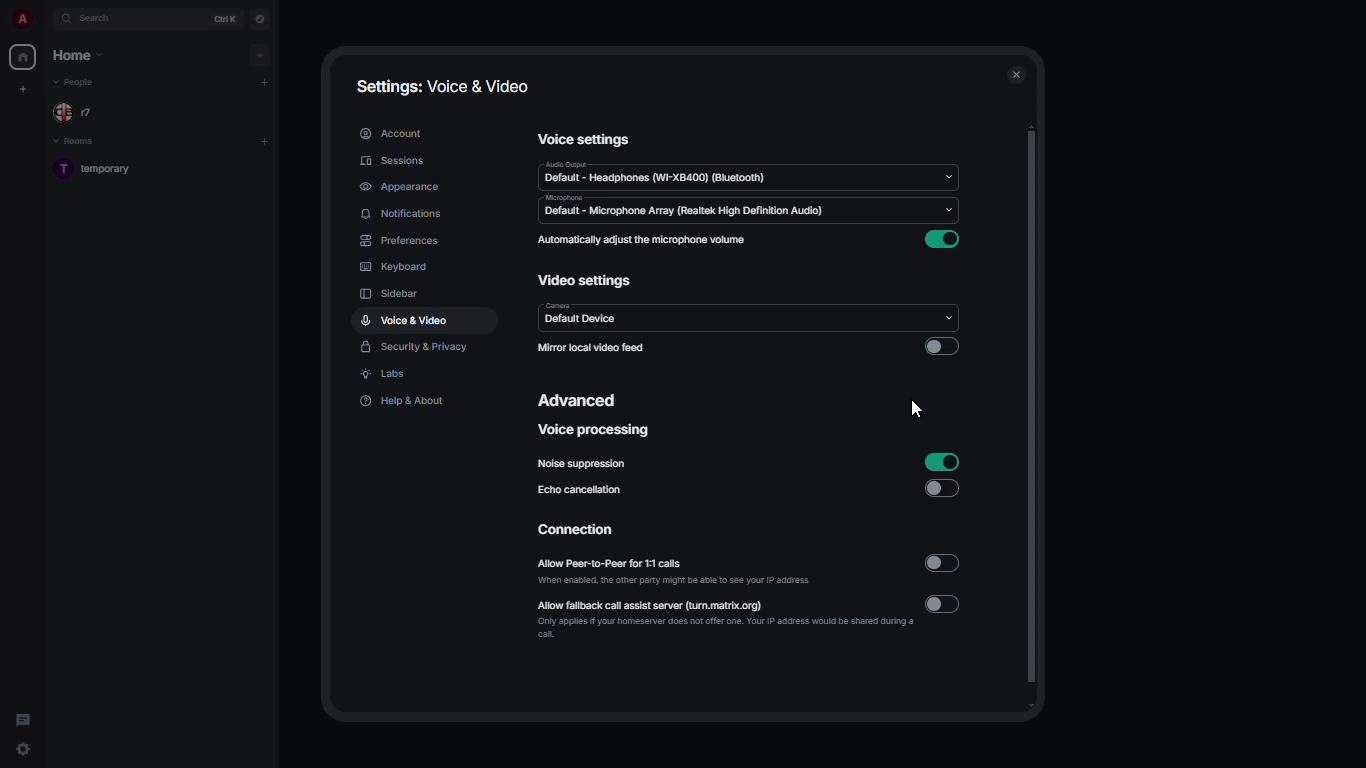 The height and width of the screenshot is (768, 1366). I want to click on voice & video, so click(406, 319).